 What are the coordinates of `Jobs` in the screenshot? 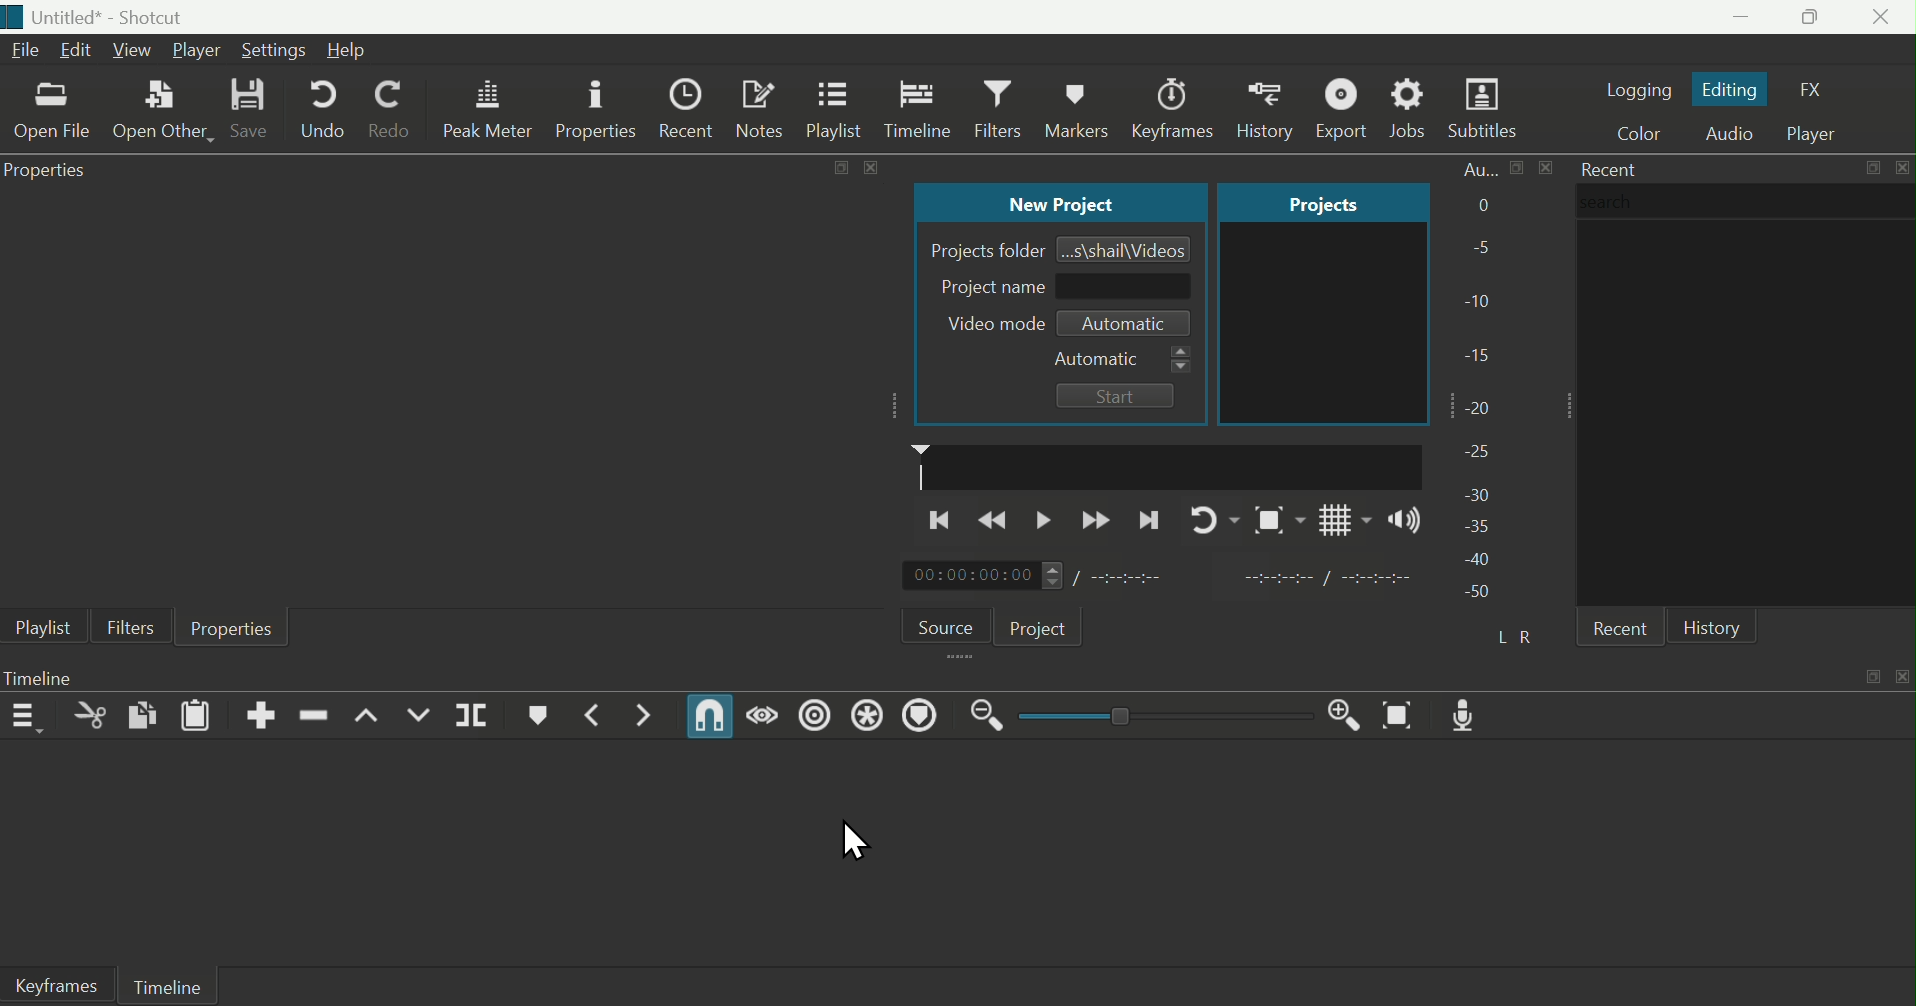 It's located at (1412, 109).